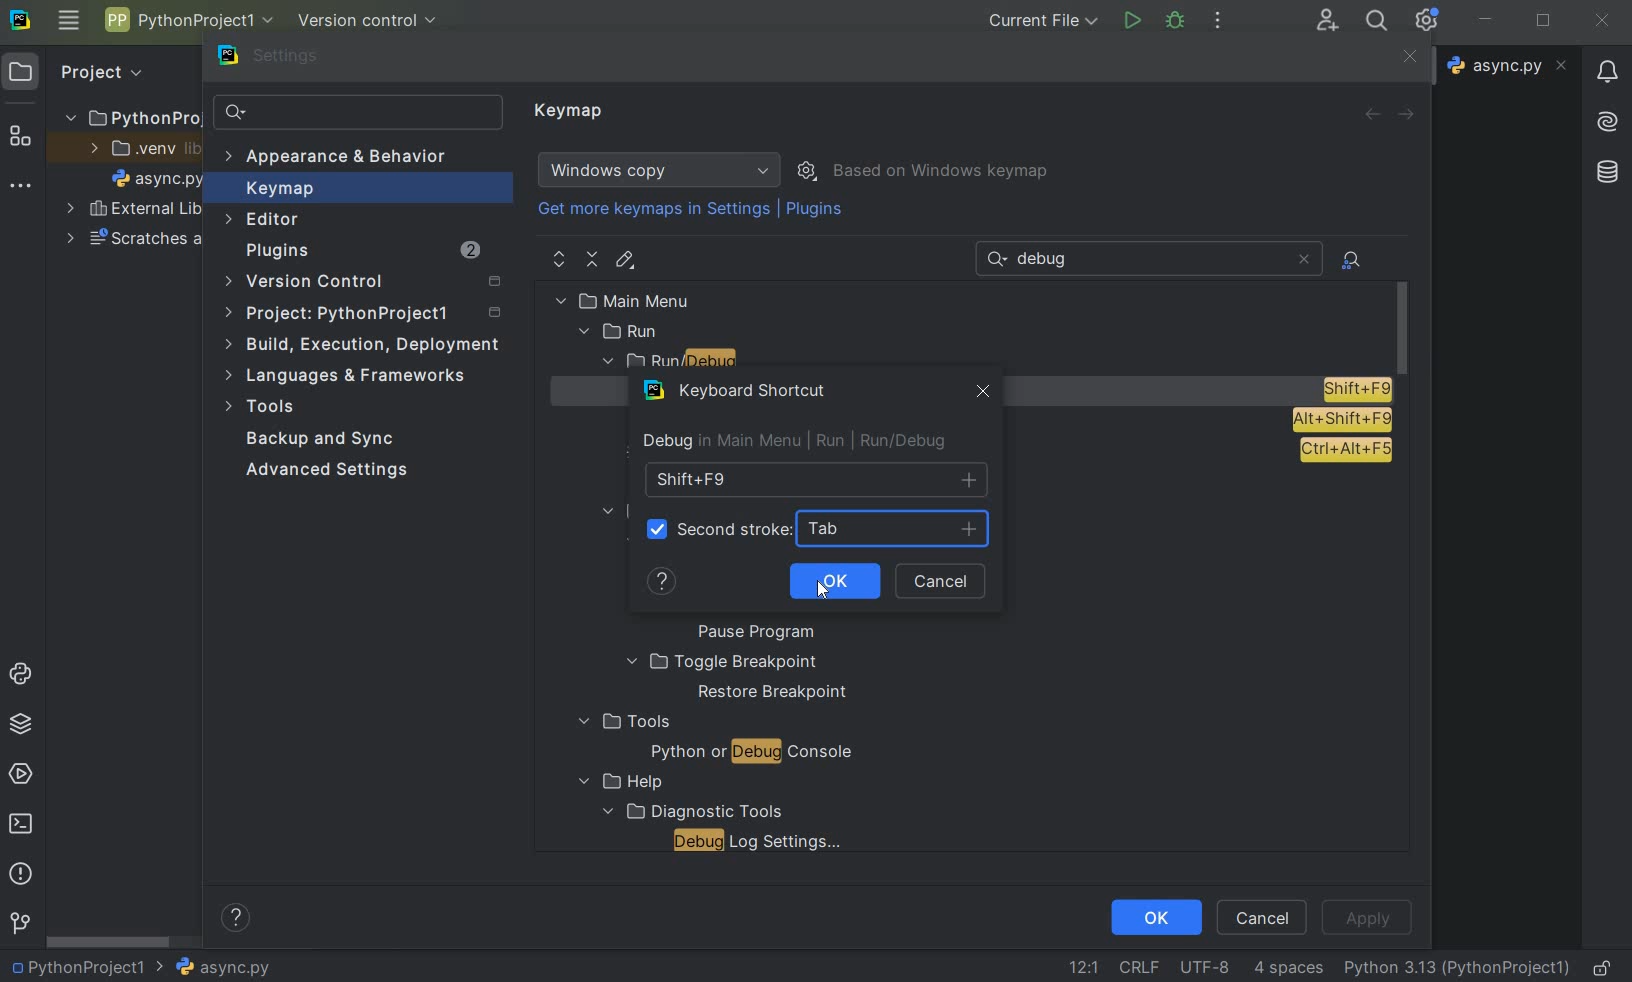  Describe the element at coordinates (657, 528) in the screenshot. I see `checkbox` at that location.